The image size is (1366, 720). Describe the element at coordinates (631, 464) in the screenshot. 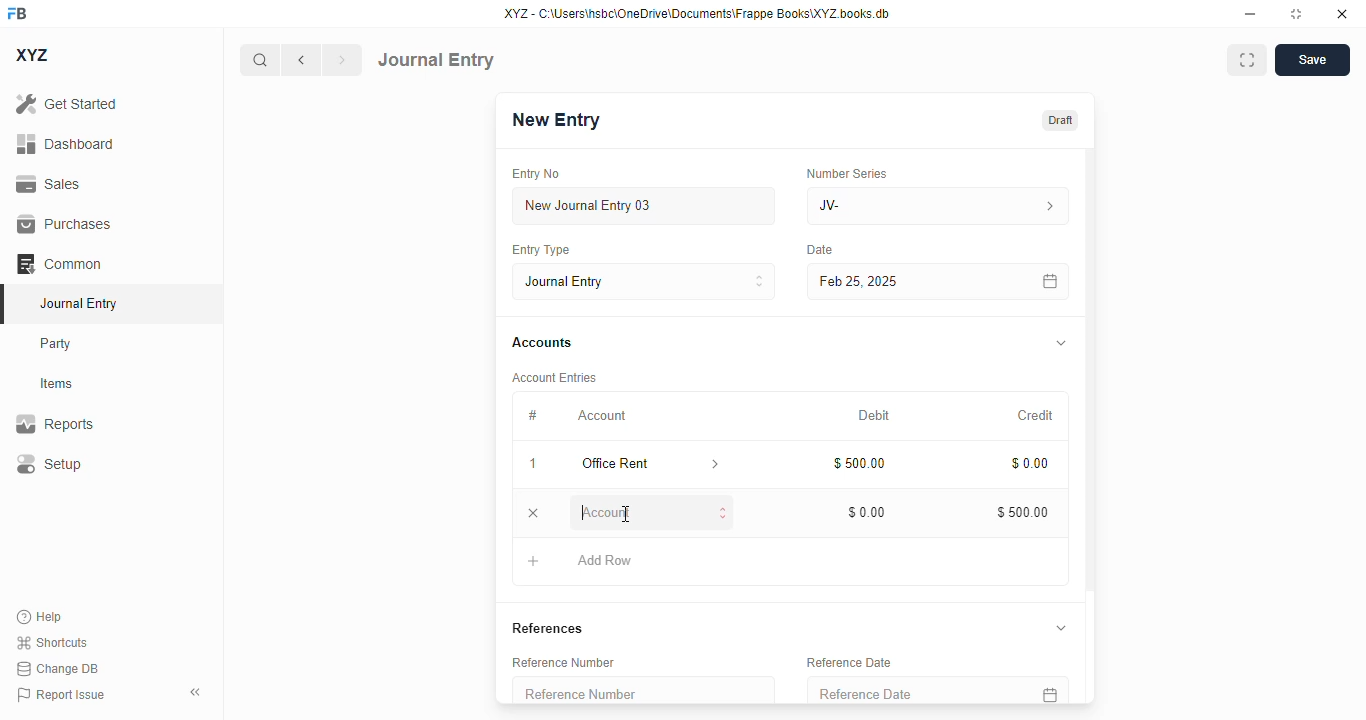

I see `office rent` at that location.